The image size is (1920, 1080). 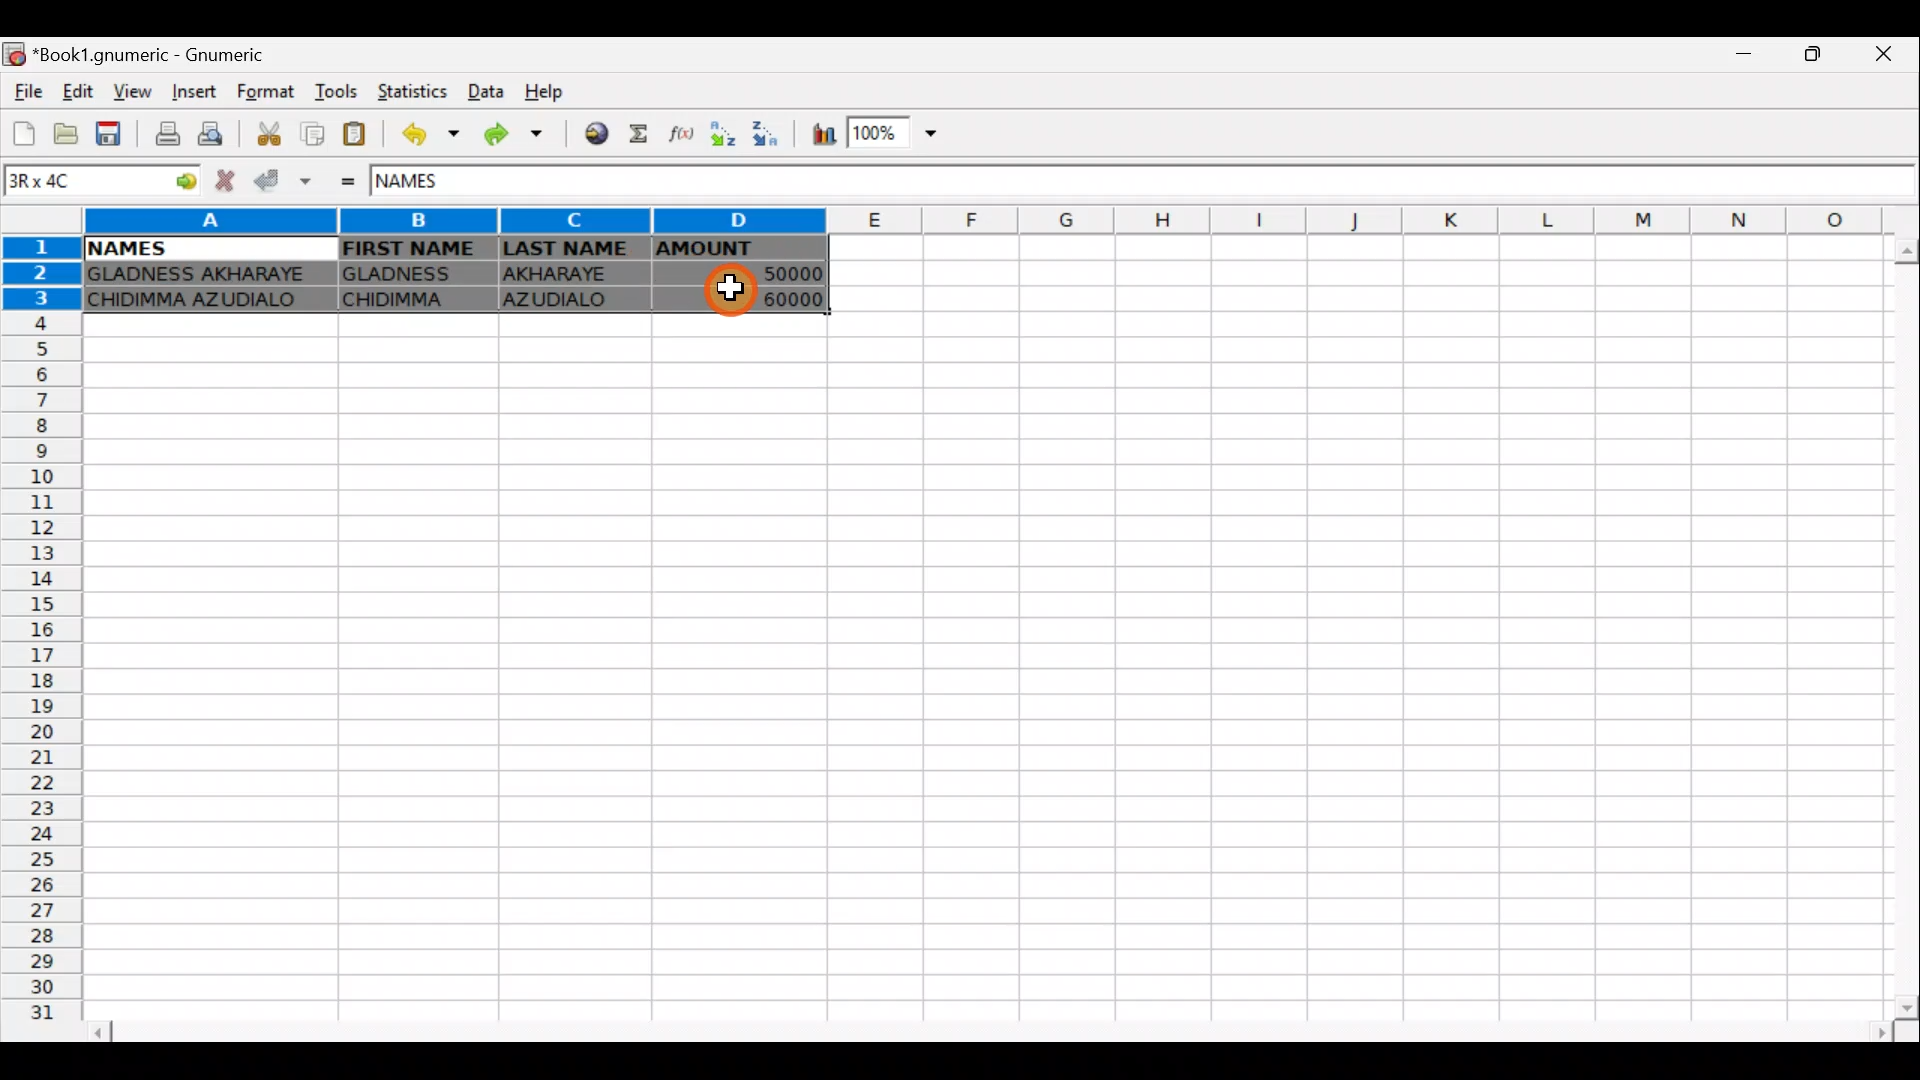 What do you see at coordinates (38, 640) in the screenshot?
I see `Rows` at bounding box center [38, 640].